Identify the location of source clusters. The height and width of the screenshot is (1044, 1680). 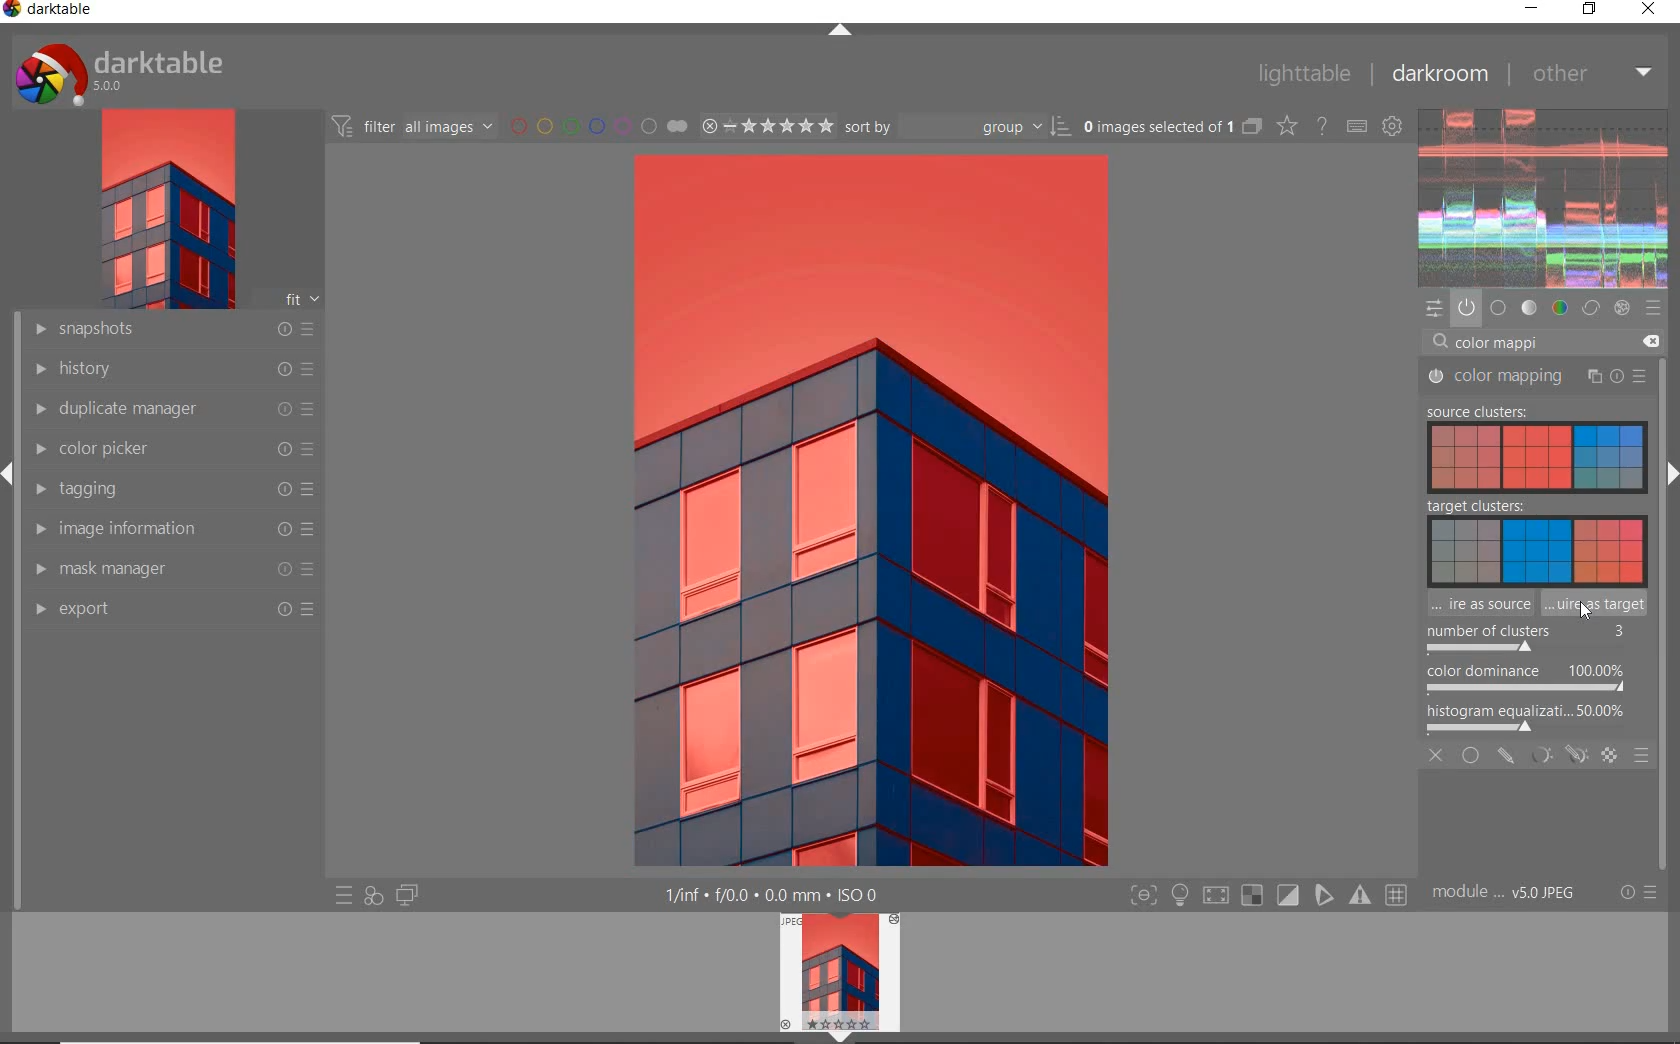
(1473, 413).